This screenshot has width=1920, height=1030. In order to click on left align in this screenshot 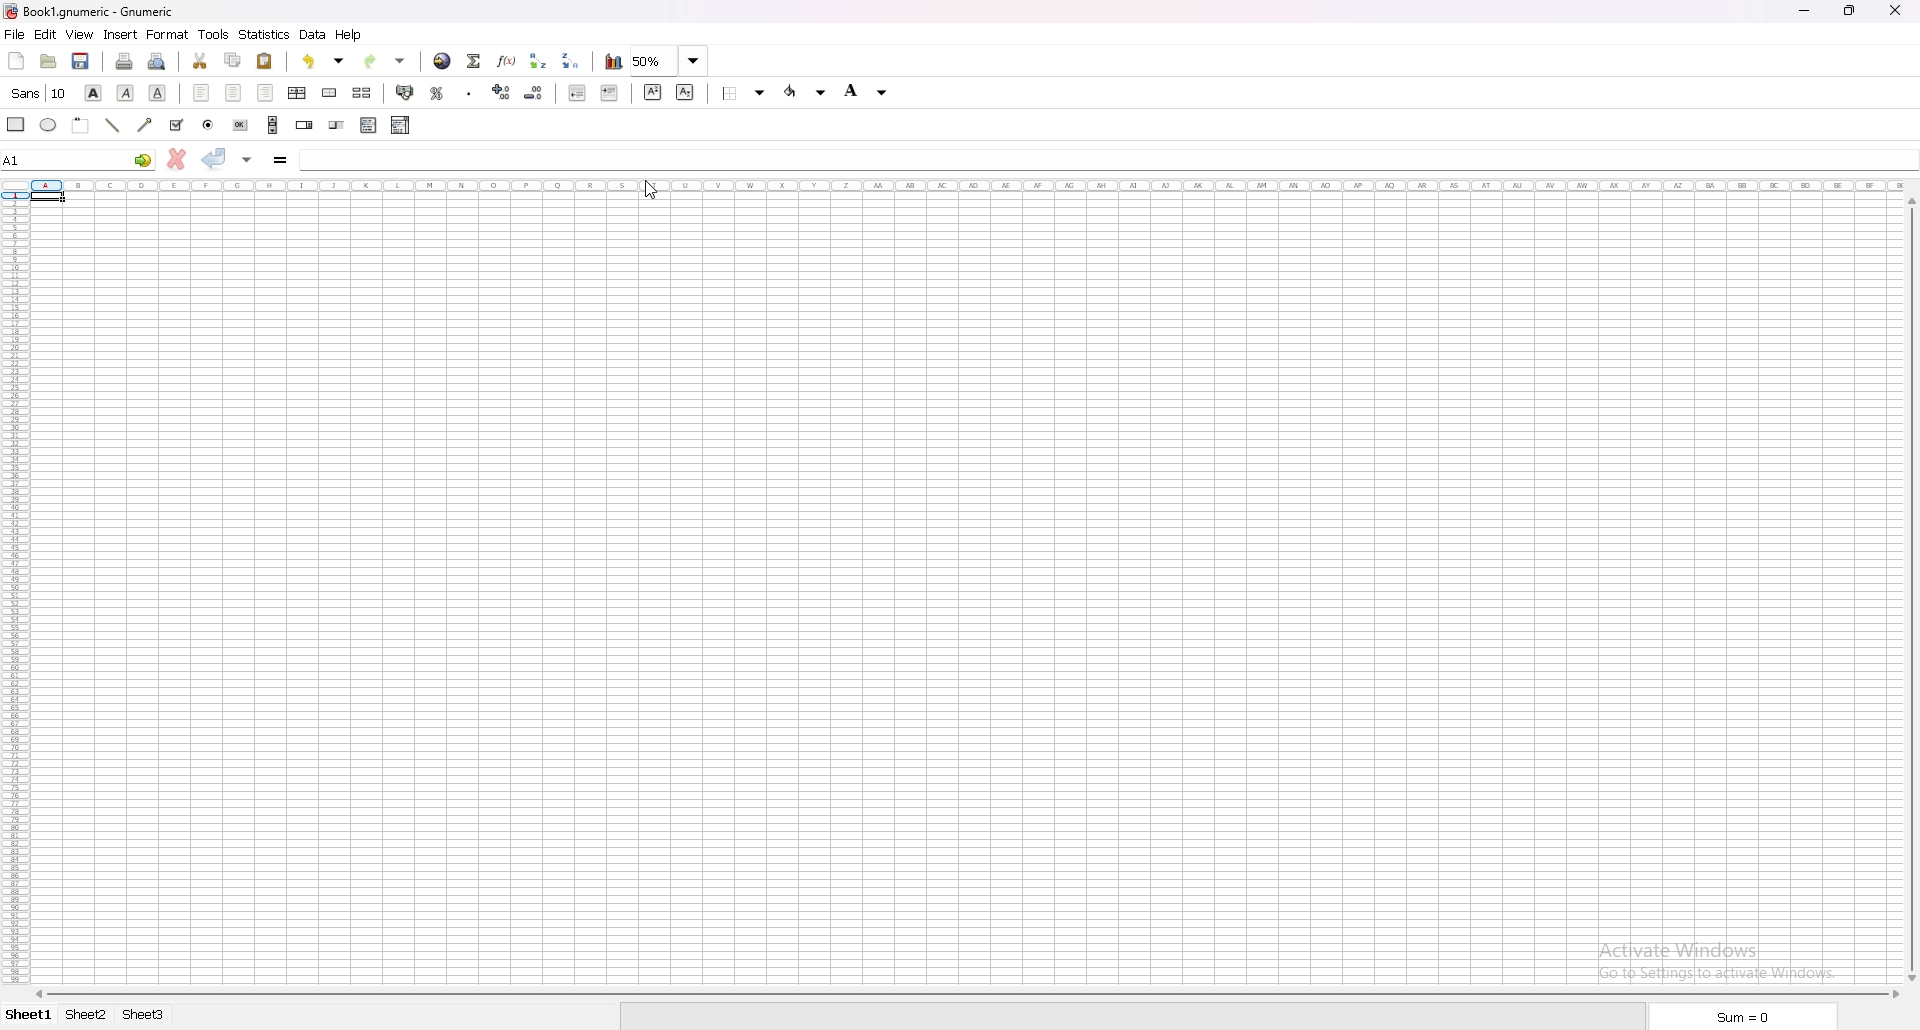, I will do `click(201, 93)`.